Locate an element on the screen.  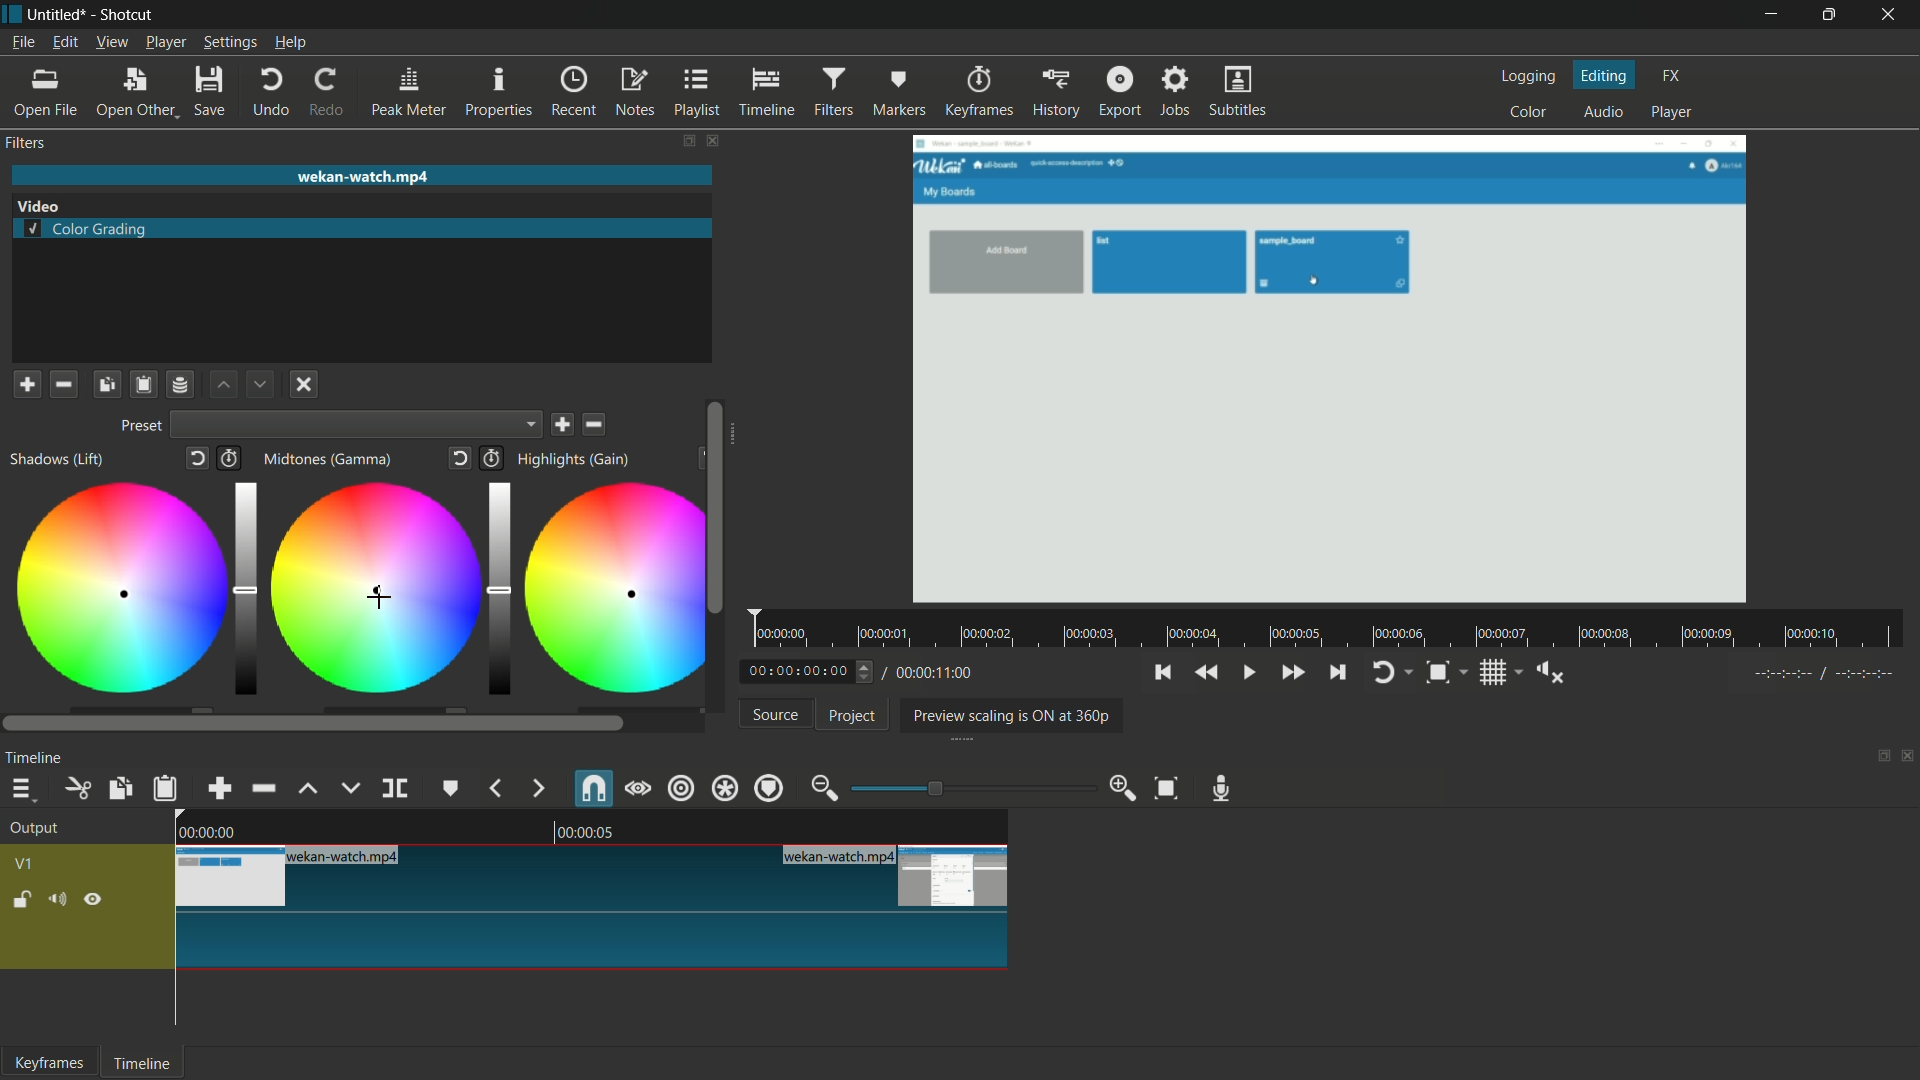
quickly play forward is located at coordinates (1292, 673).